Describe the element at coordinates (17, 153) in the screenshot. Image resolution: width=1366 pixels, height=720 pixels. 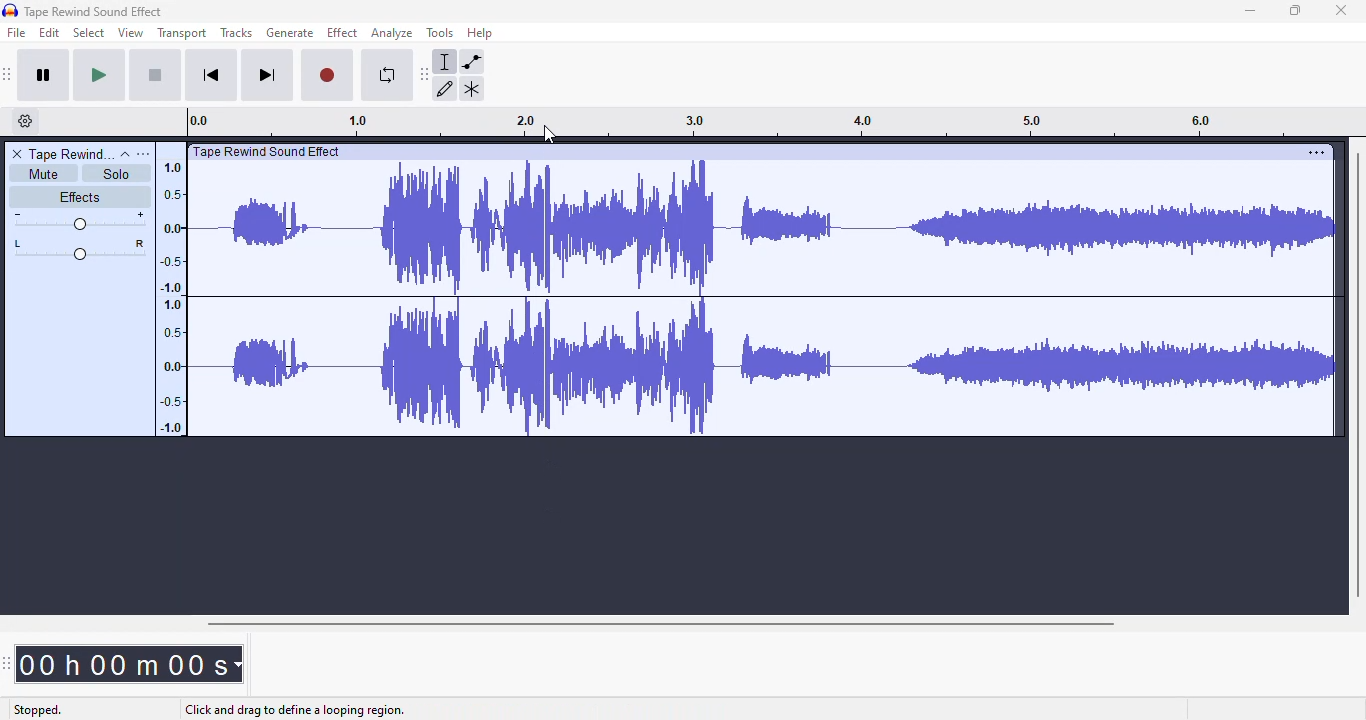
I see `delete track` at that location.